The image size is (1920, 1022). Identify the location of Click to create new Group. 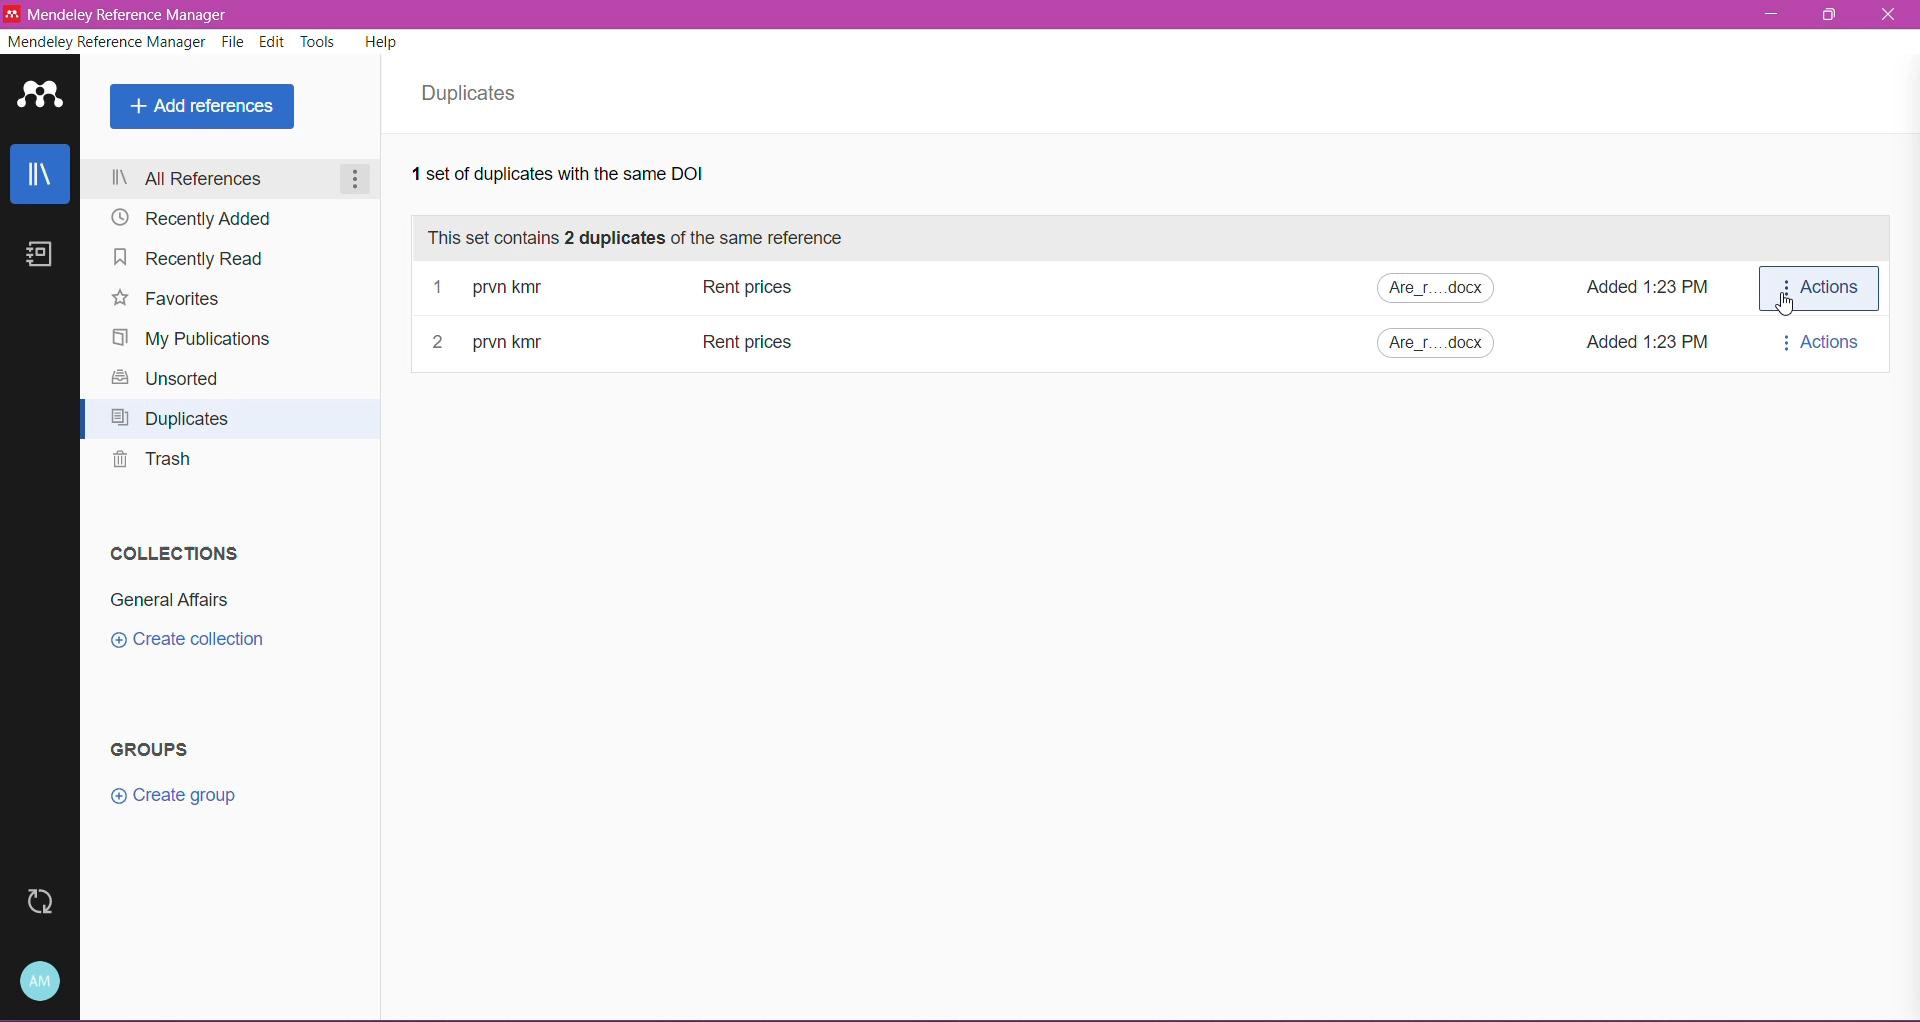
(176, 793).